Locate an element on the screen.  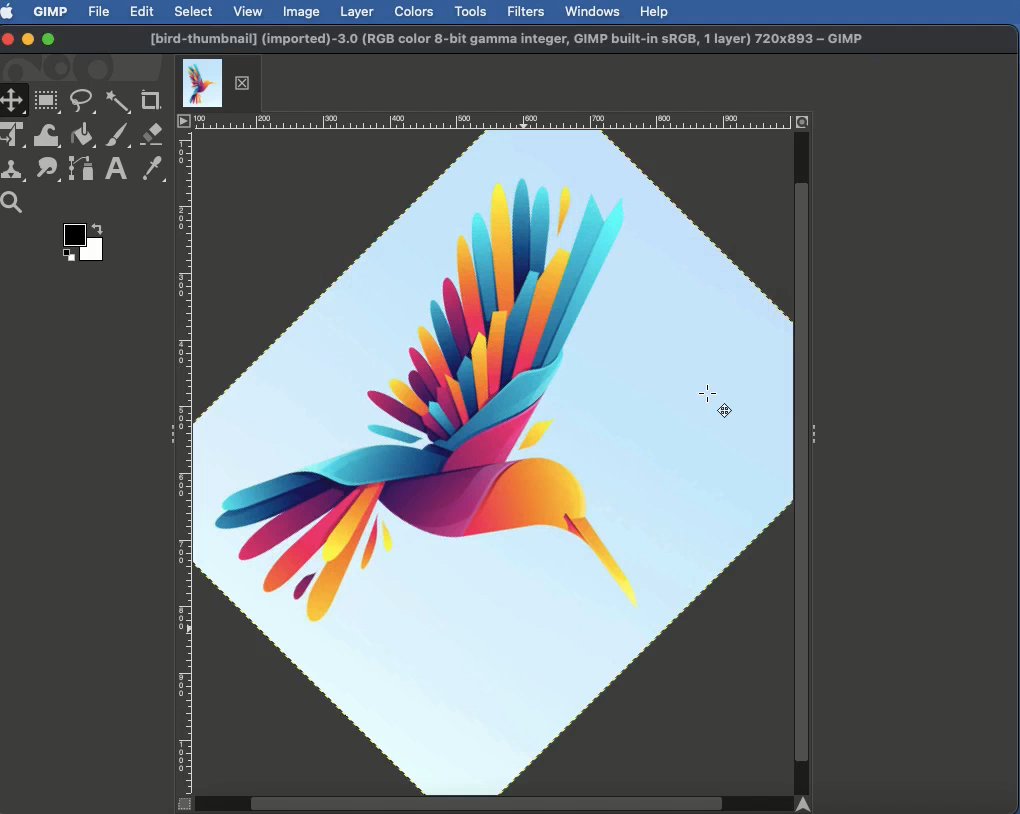
Layer is located at coordinates (357, 12).